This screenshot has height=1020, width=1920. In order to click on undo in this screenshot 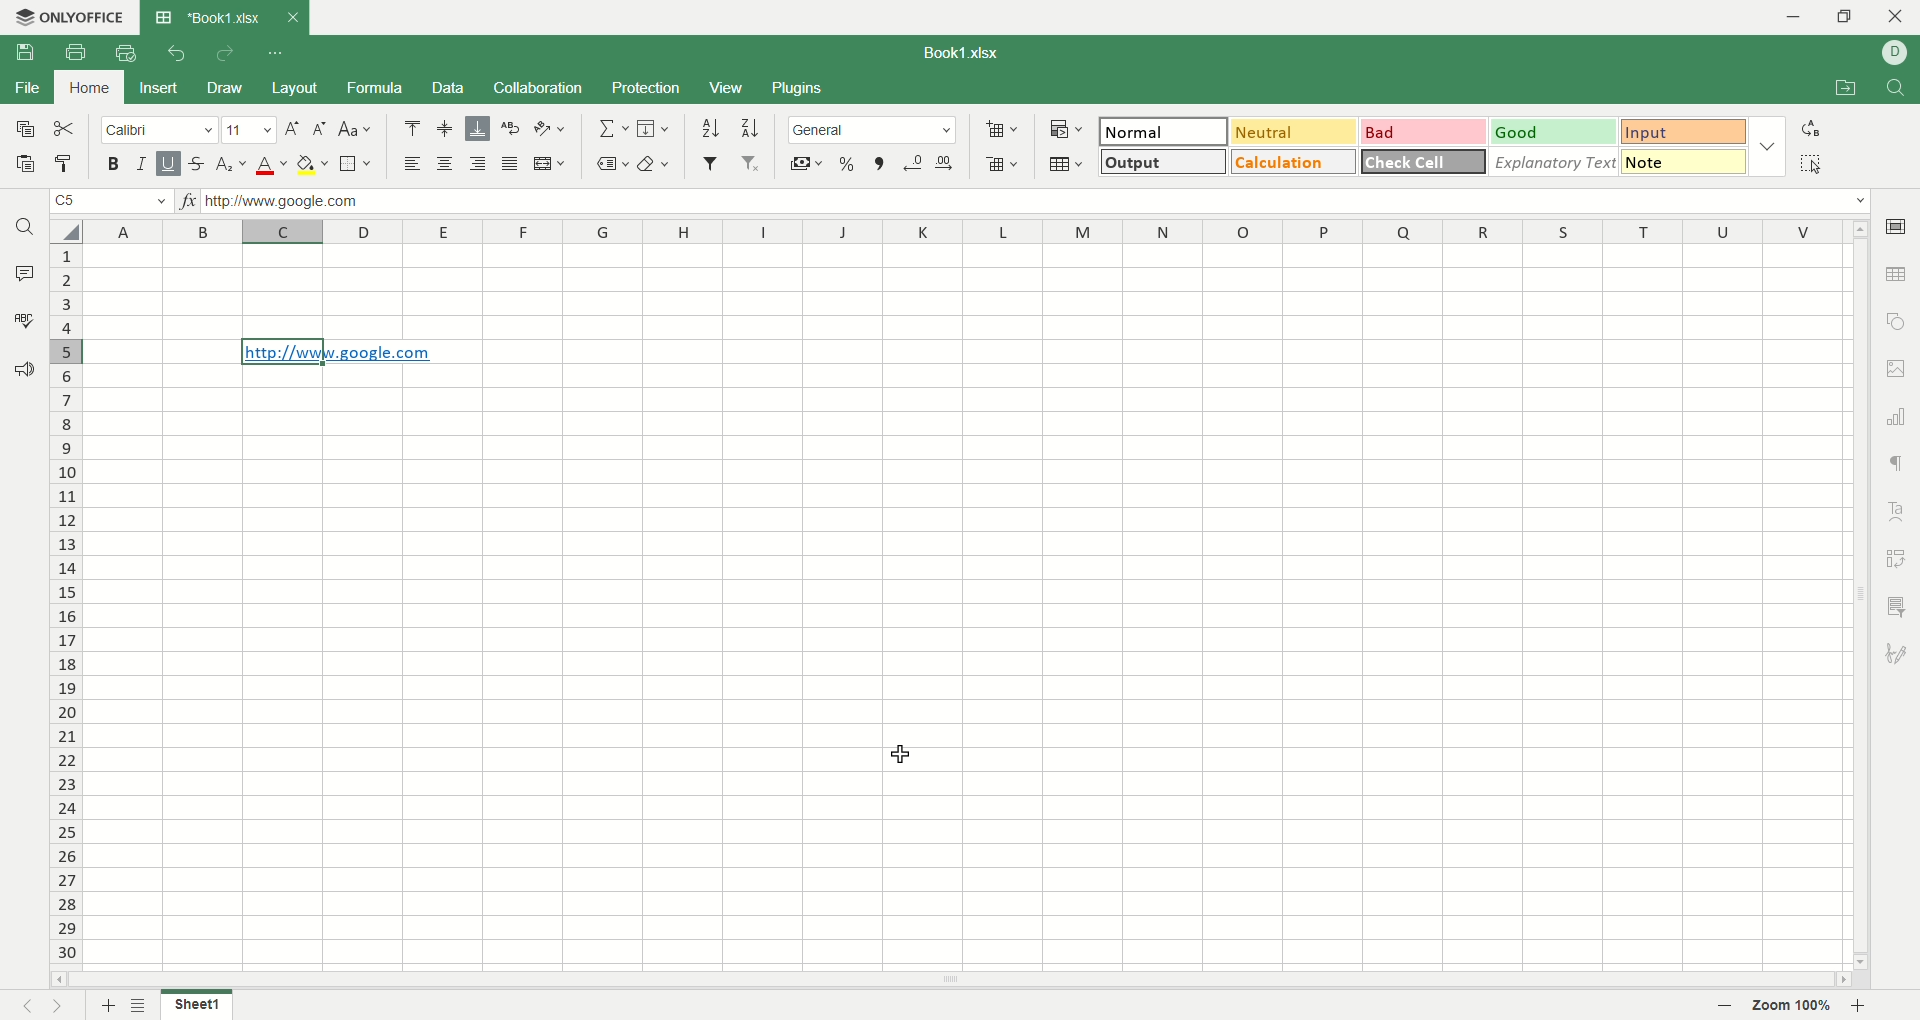, I will do `click(173, 52)`.